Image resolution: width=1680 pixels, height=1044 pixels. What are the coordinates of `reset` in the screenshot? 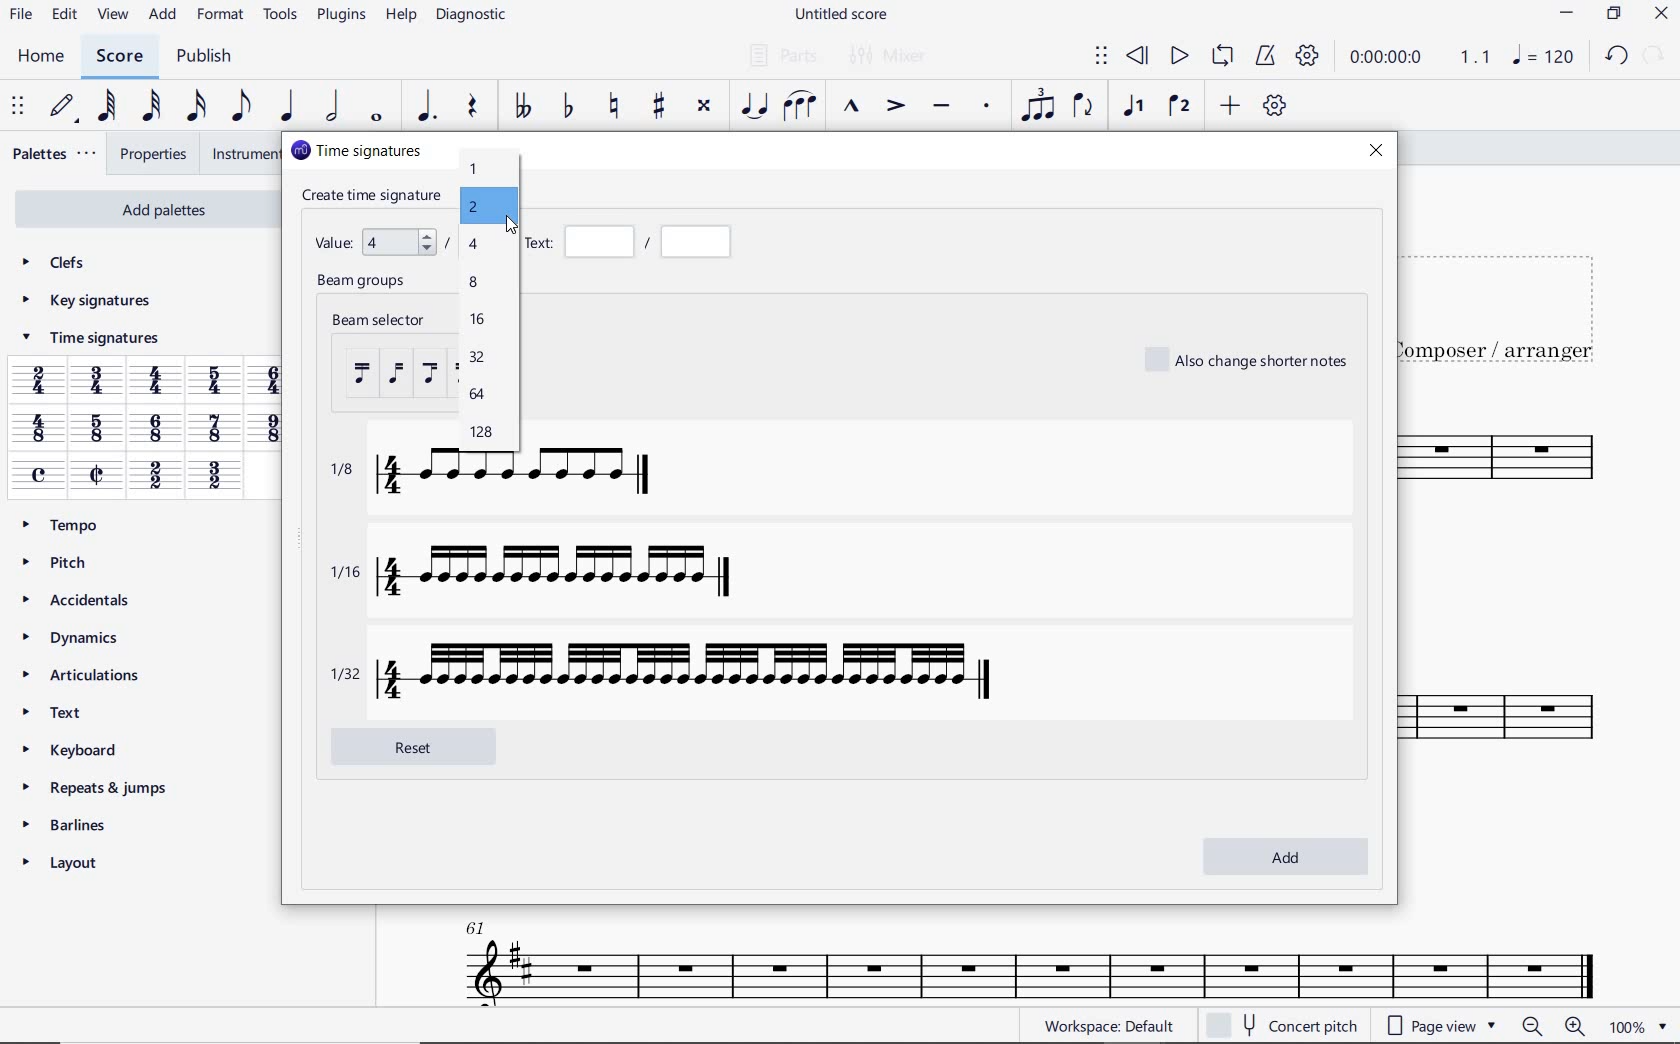 It's located at (431, 745).